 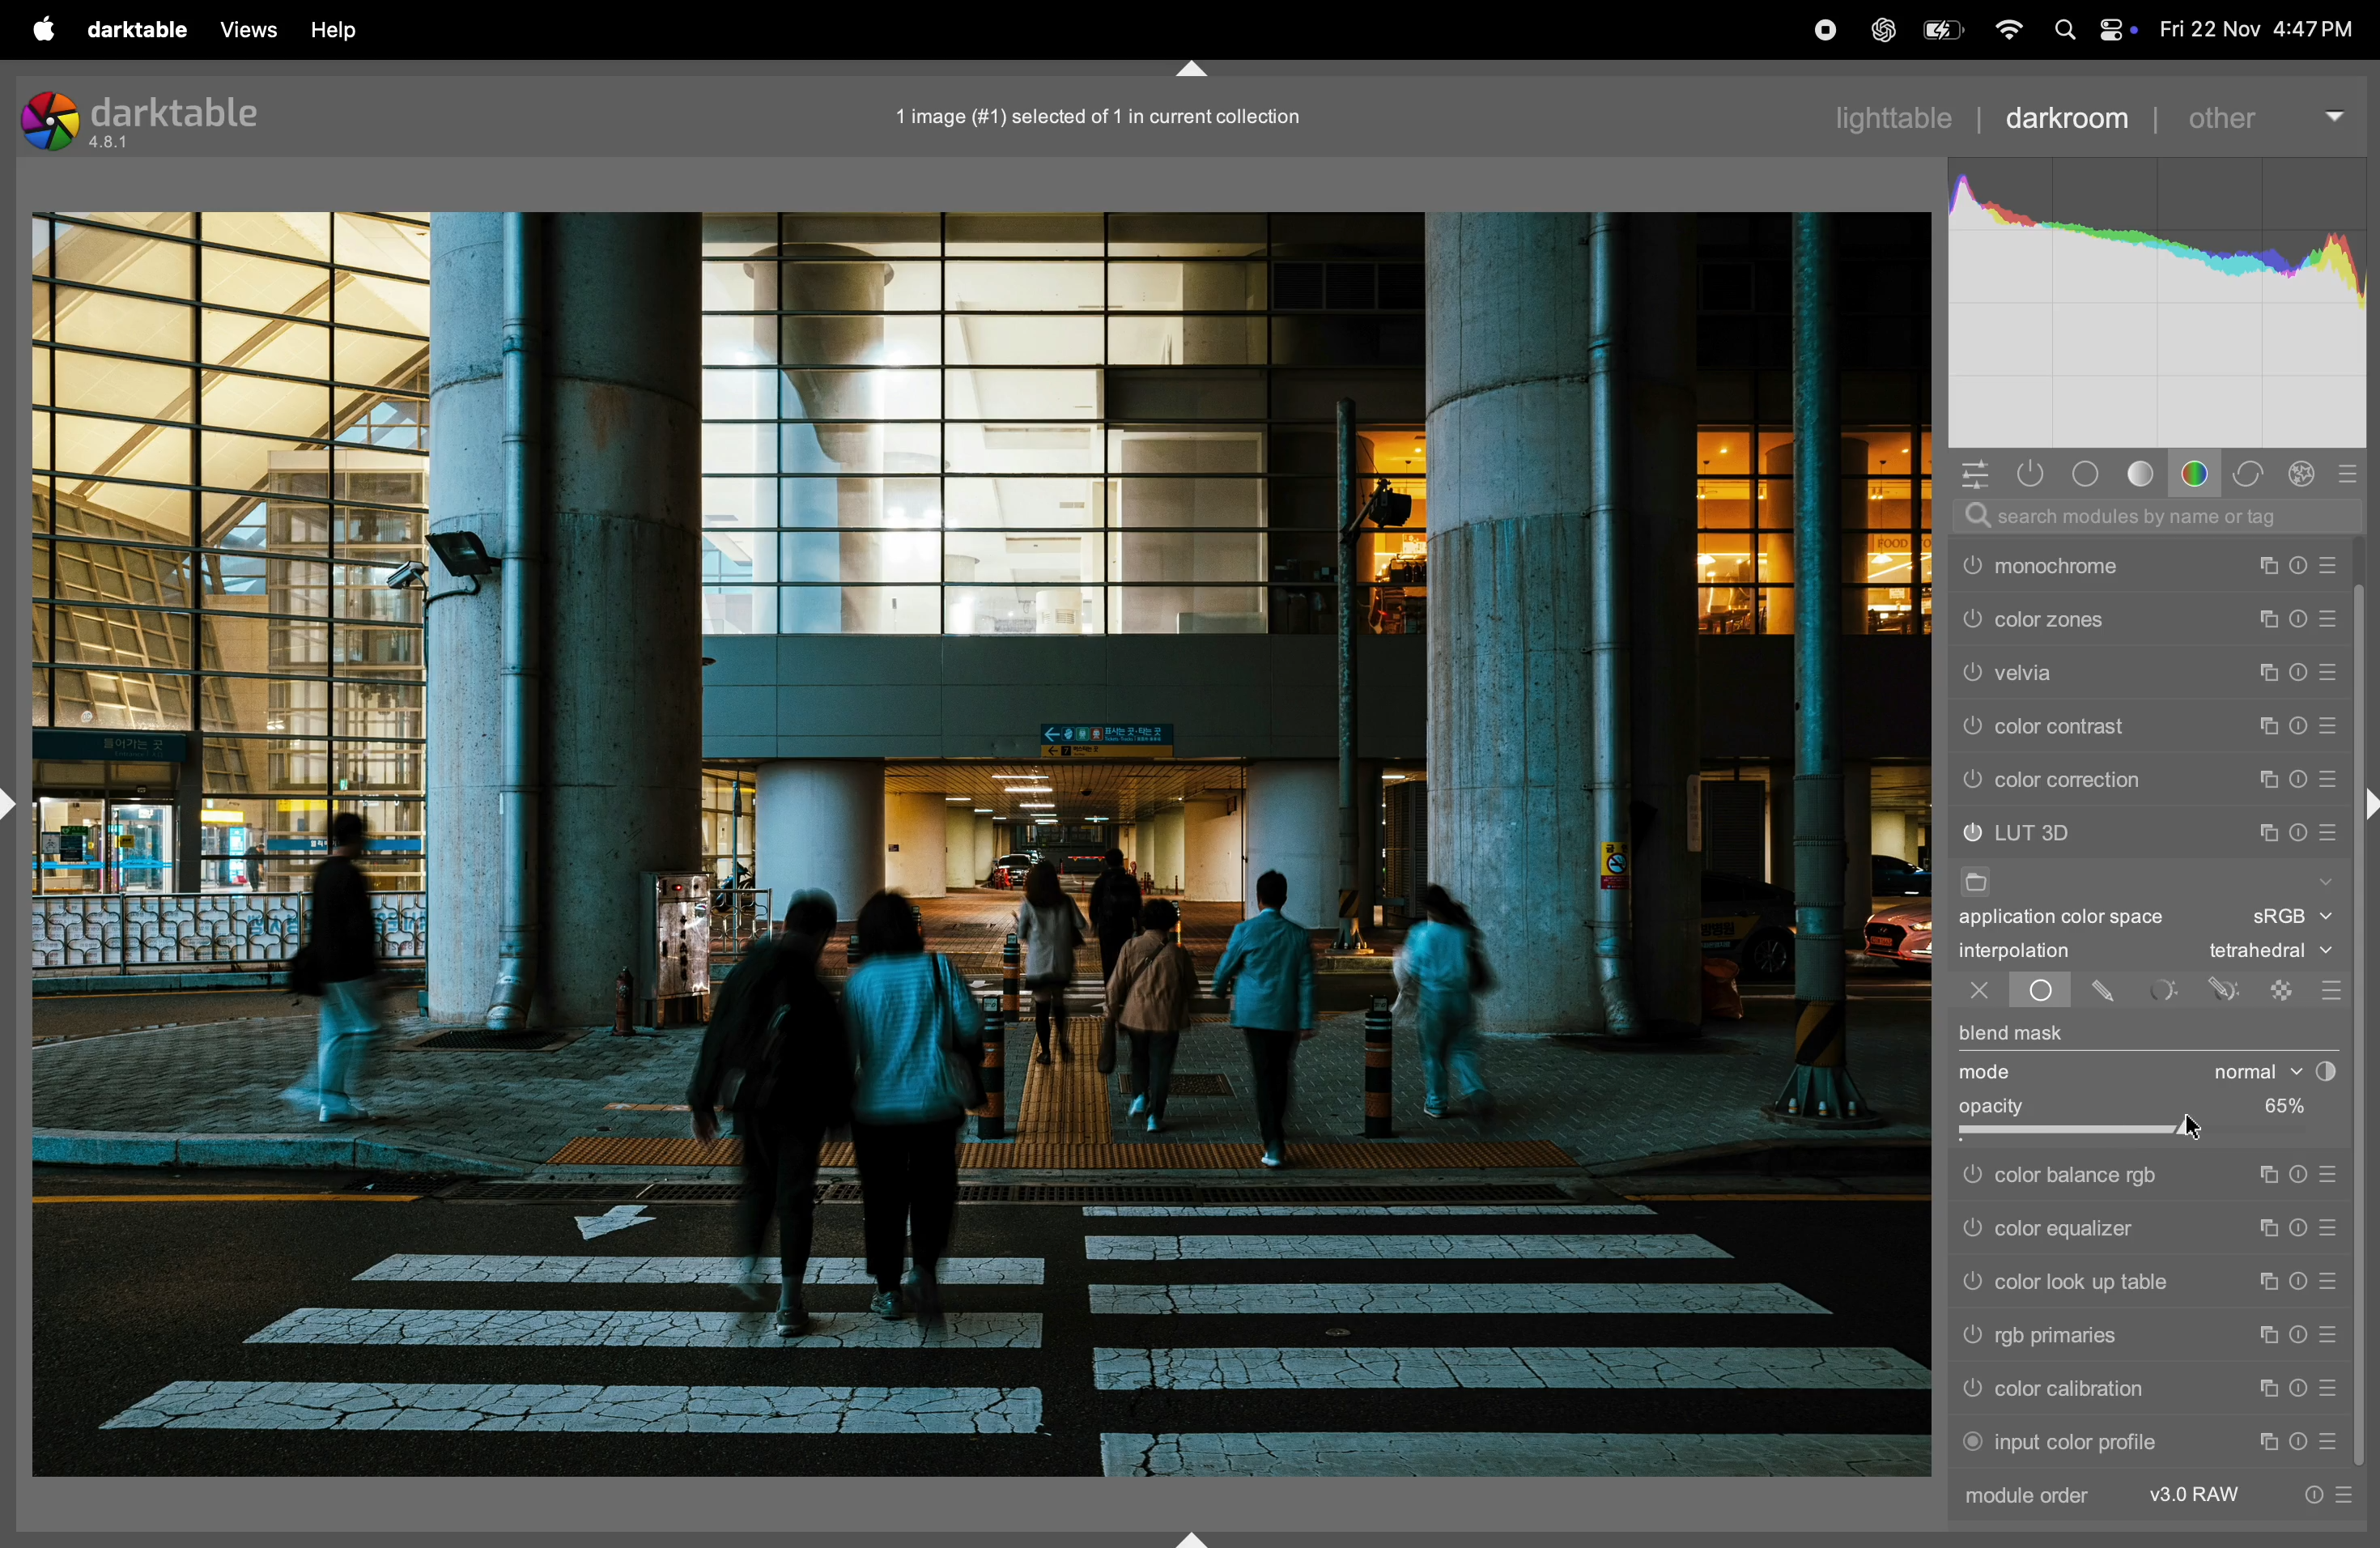 I want to click on reset, so click(x=2298, y=558).